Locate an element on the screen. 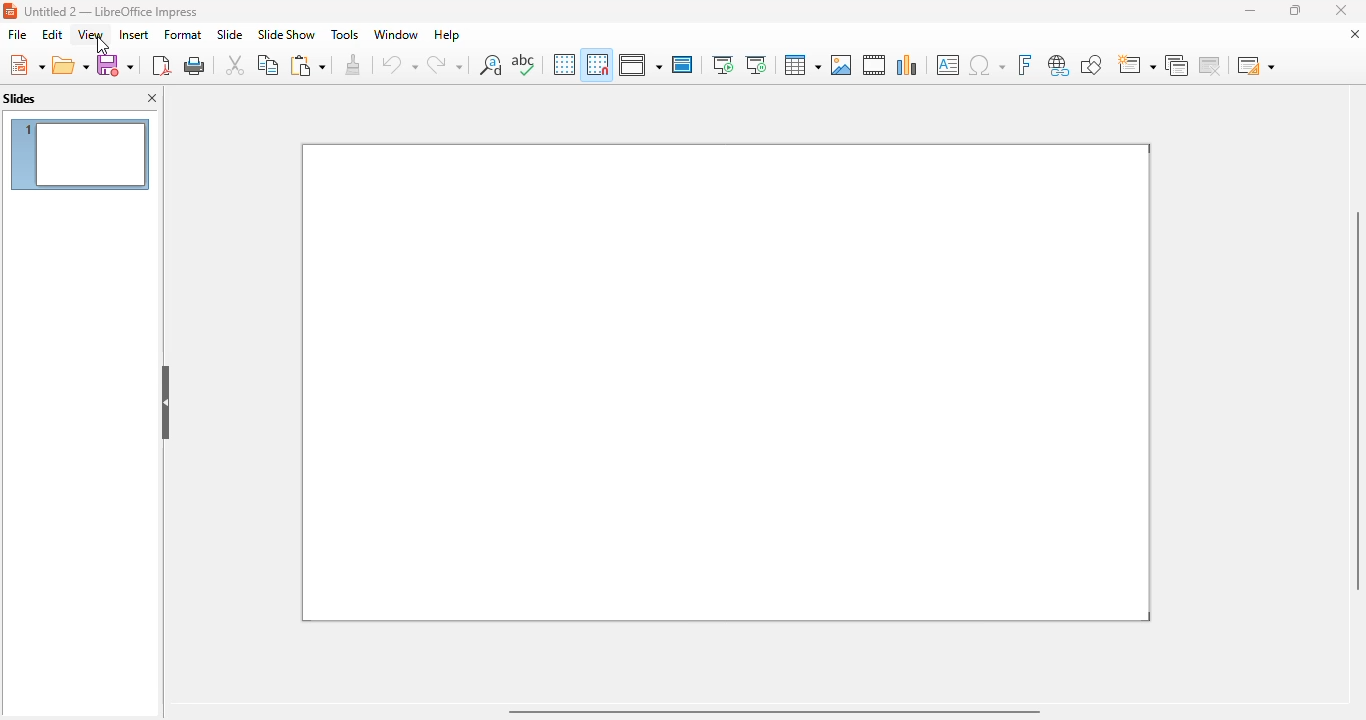 Image resolution: width=1366 pixels, height=720 pixels. start from first slide is located at coordinates (723, 64).